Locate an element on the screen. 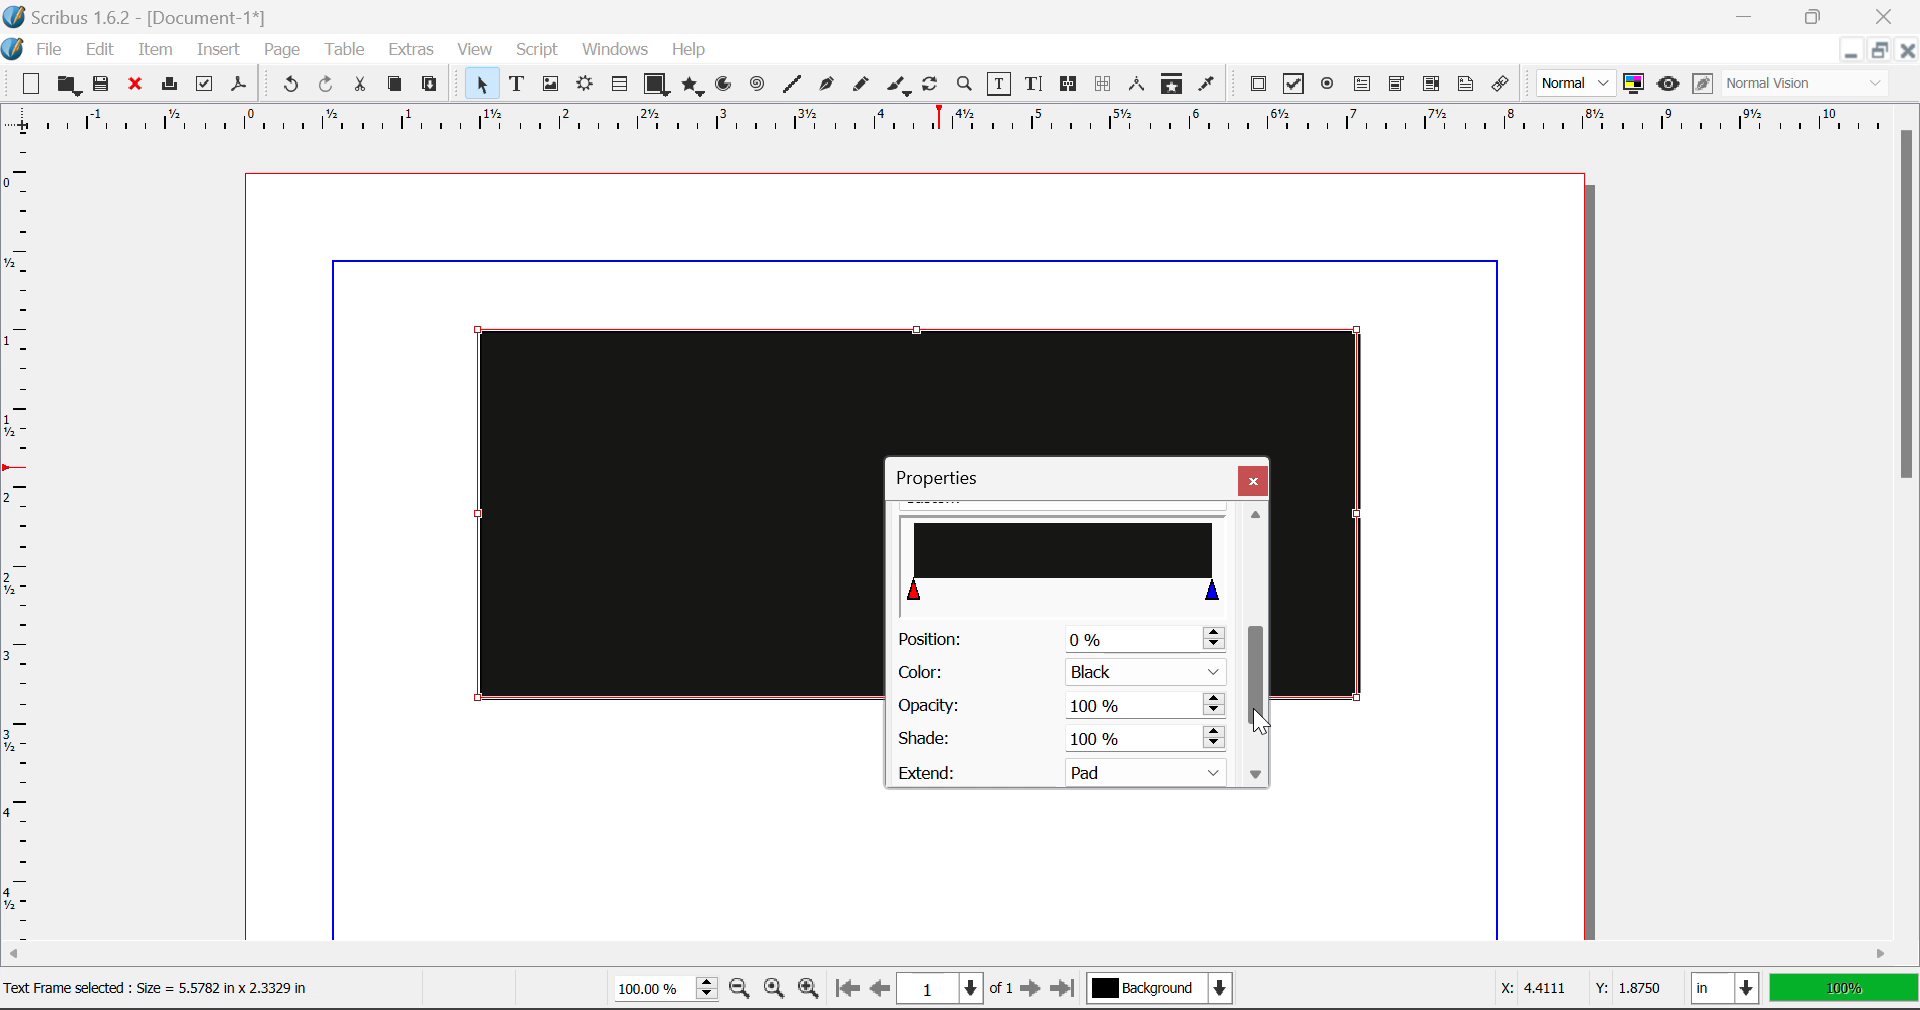 The image size is (1920, 1010). Shapes is located at coordinates (656, 86).